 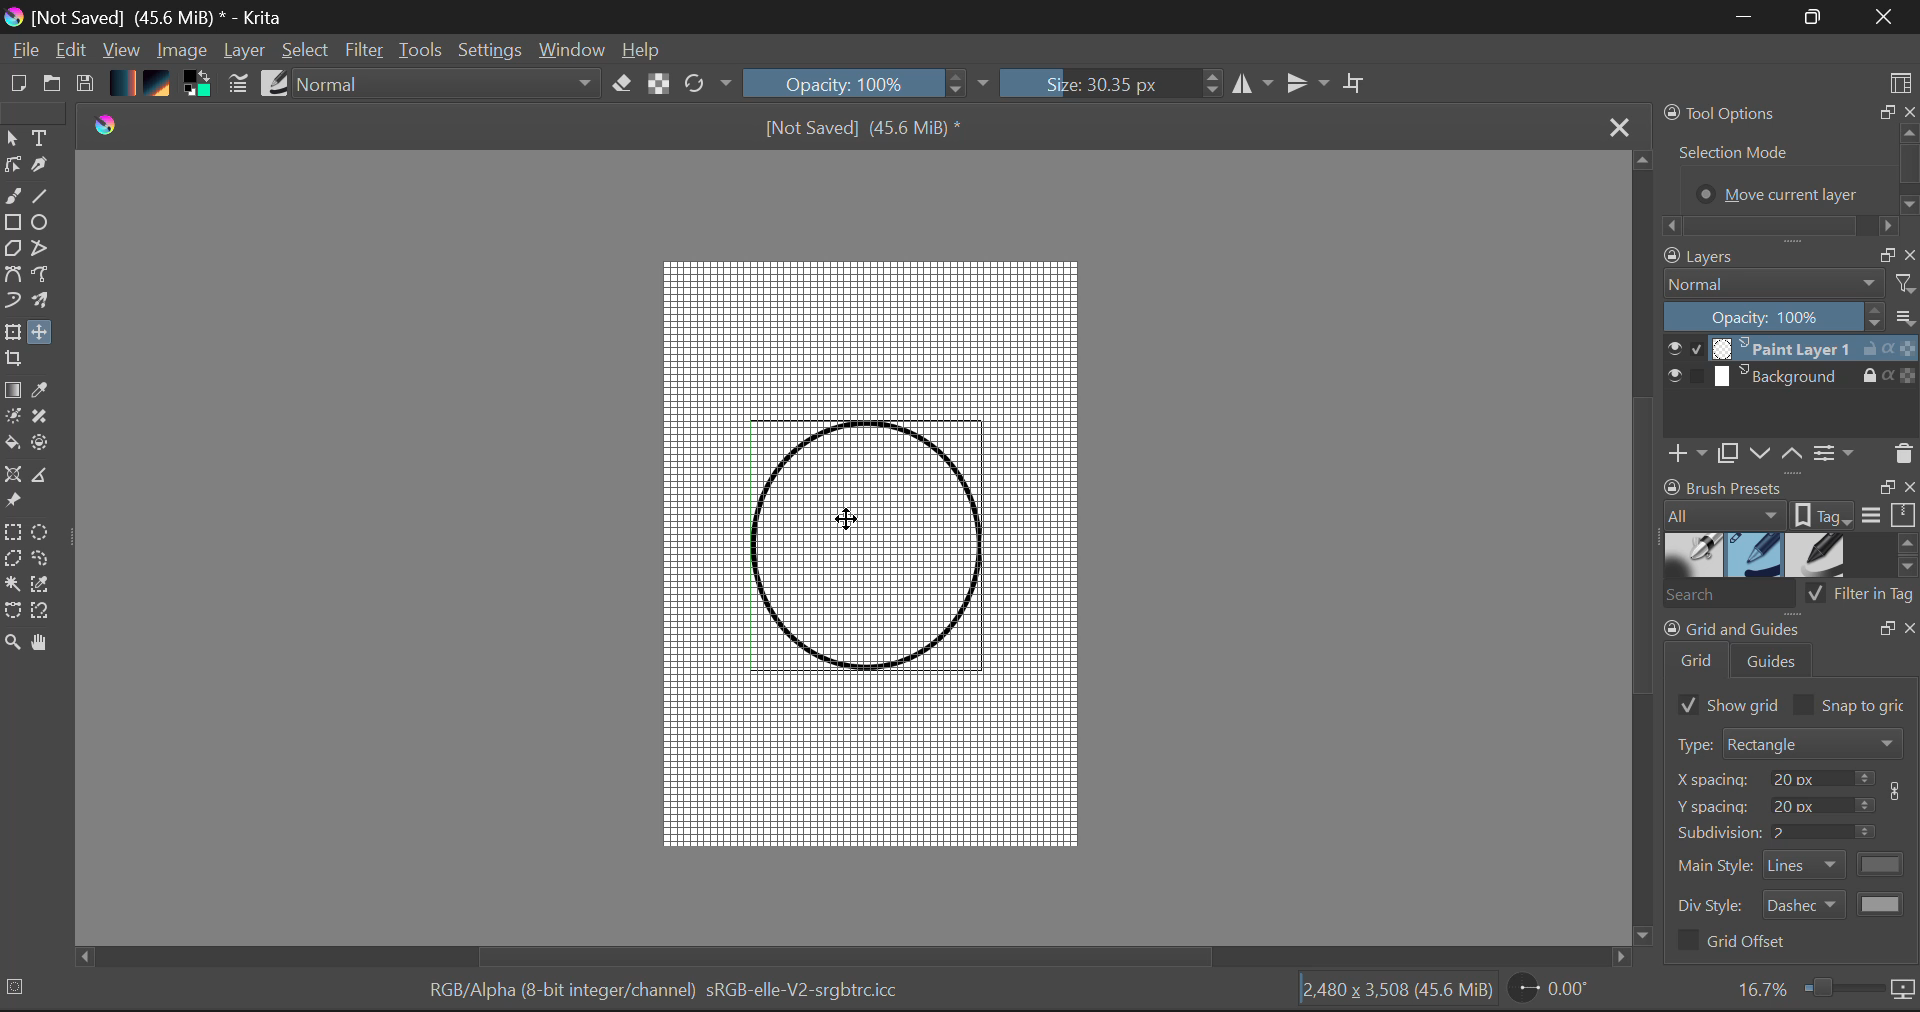 I want to click on Freehand Path Tool, so click(x=48, y=277).